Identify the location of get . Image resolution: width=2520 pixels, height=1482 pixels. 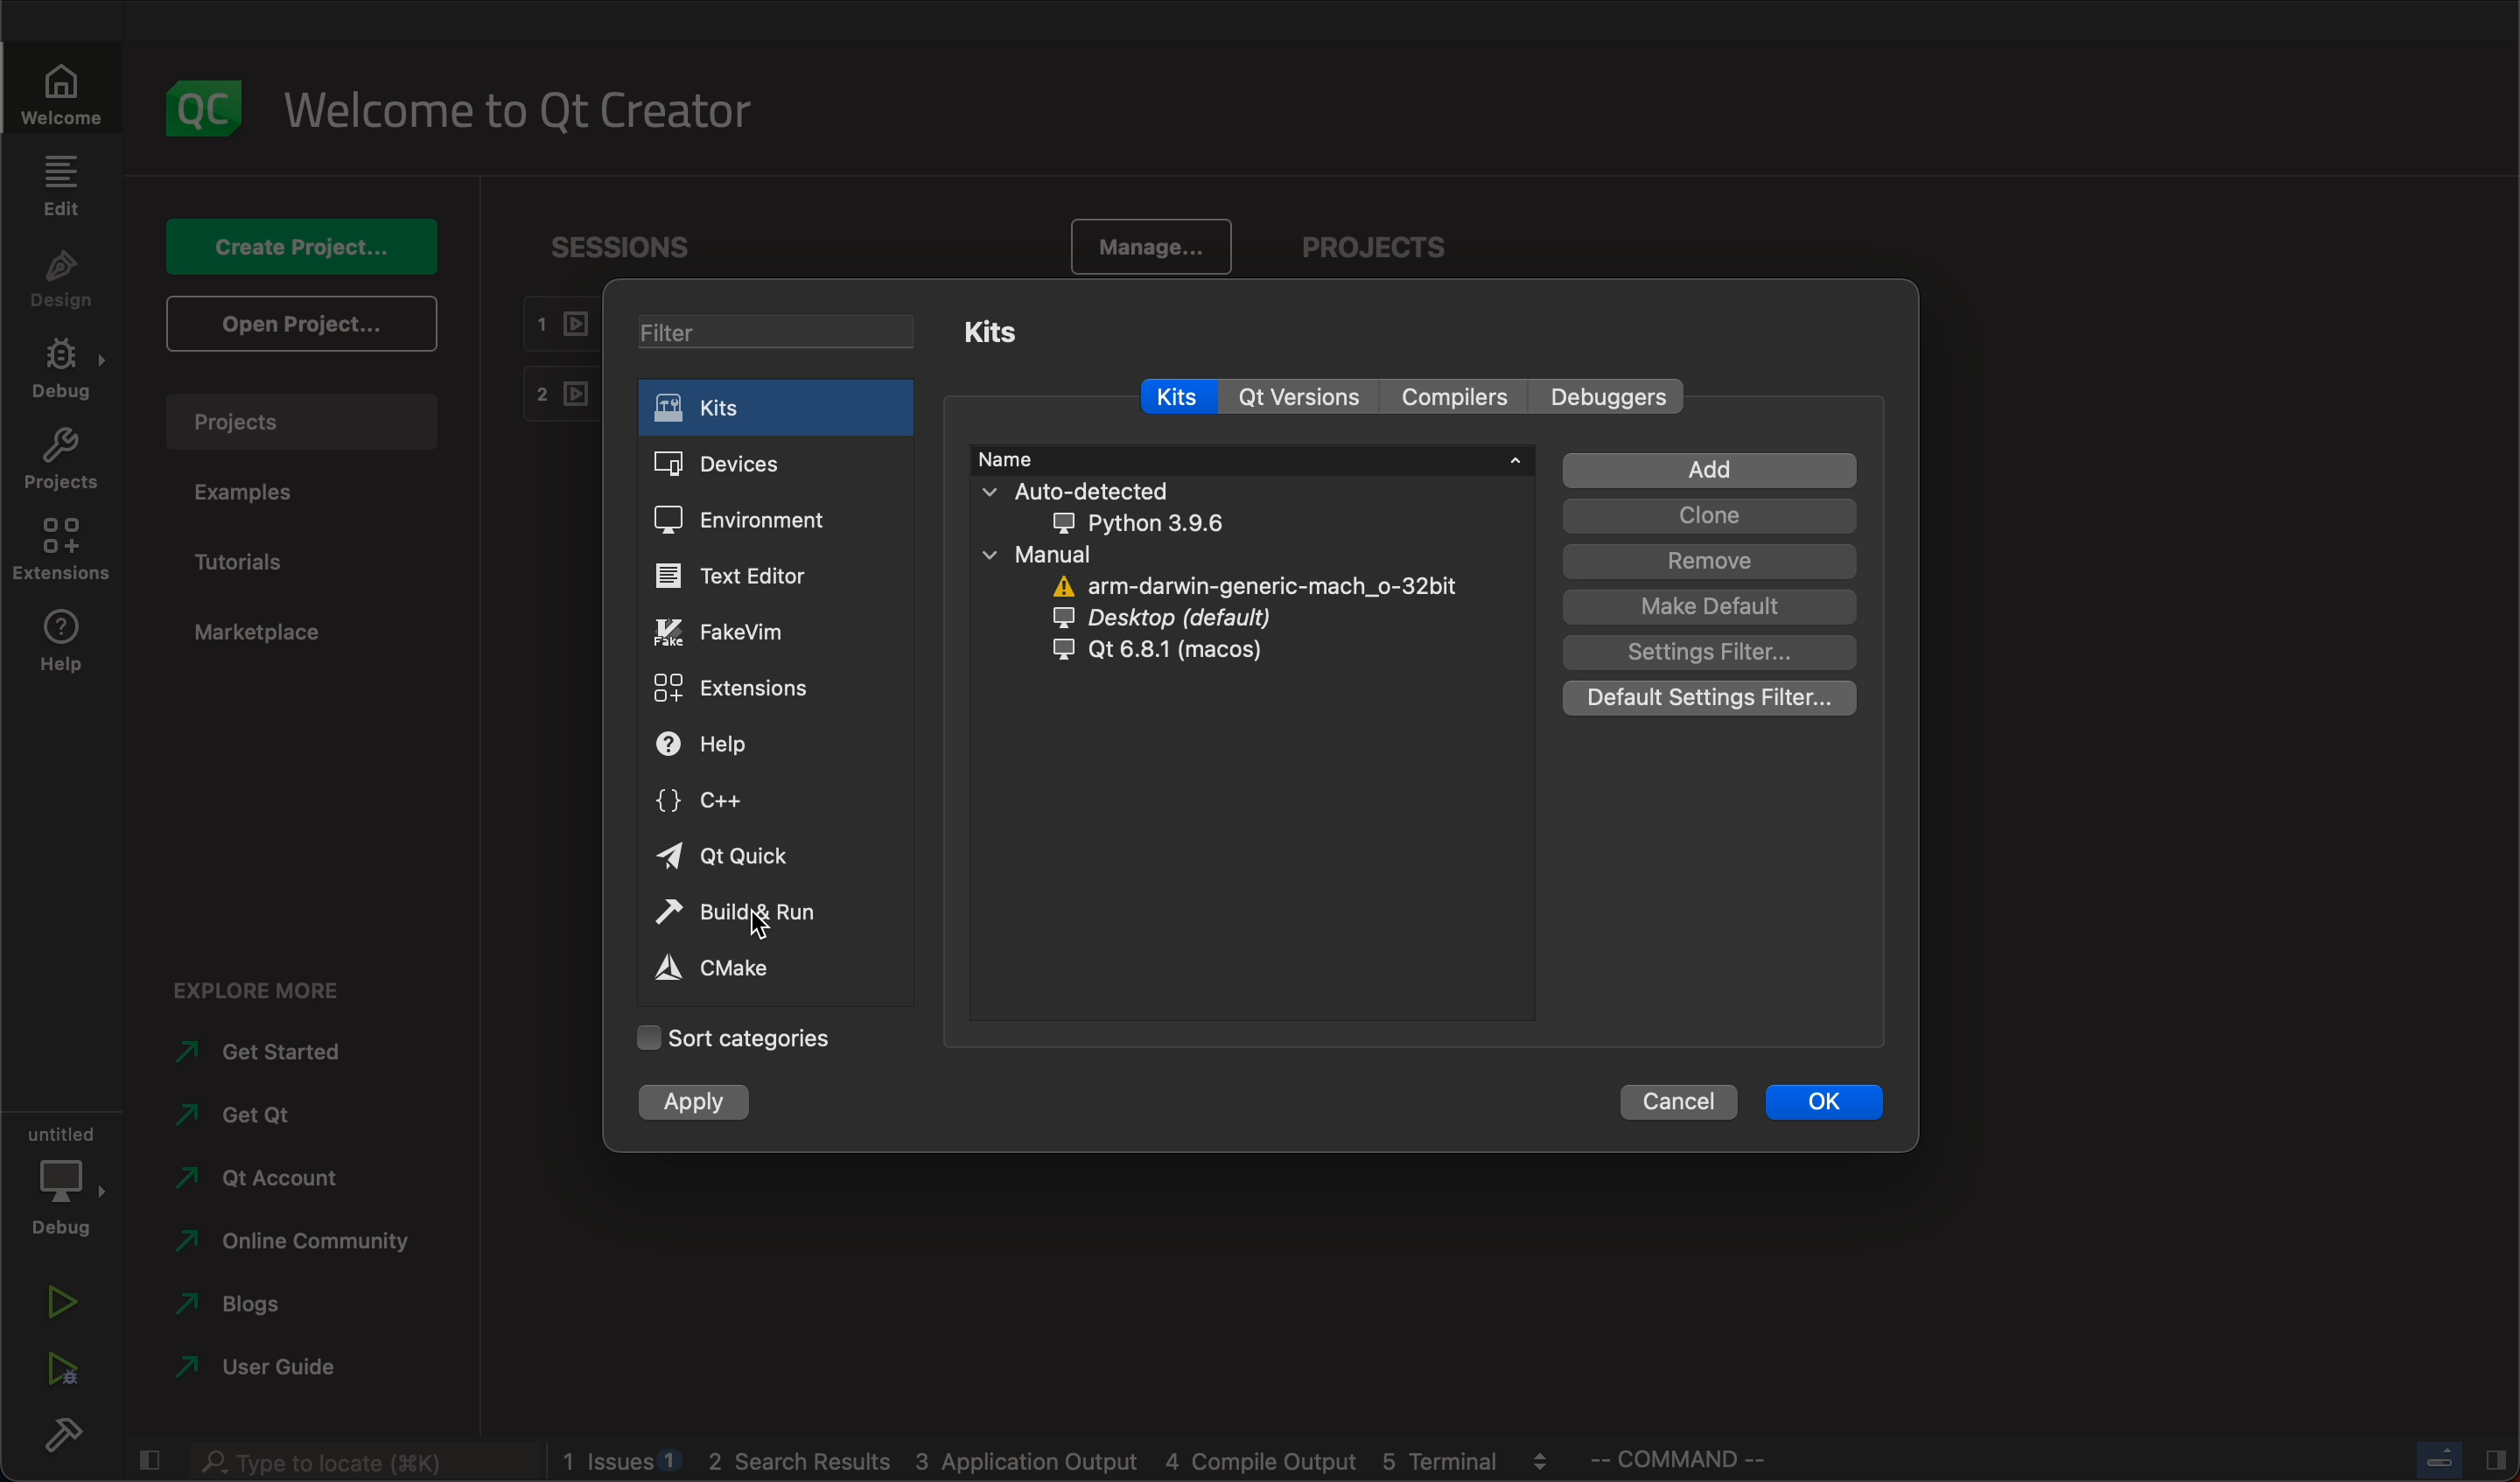
(278, 1115).